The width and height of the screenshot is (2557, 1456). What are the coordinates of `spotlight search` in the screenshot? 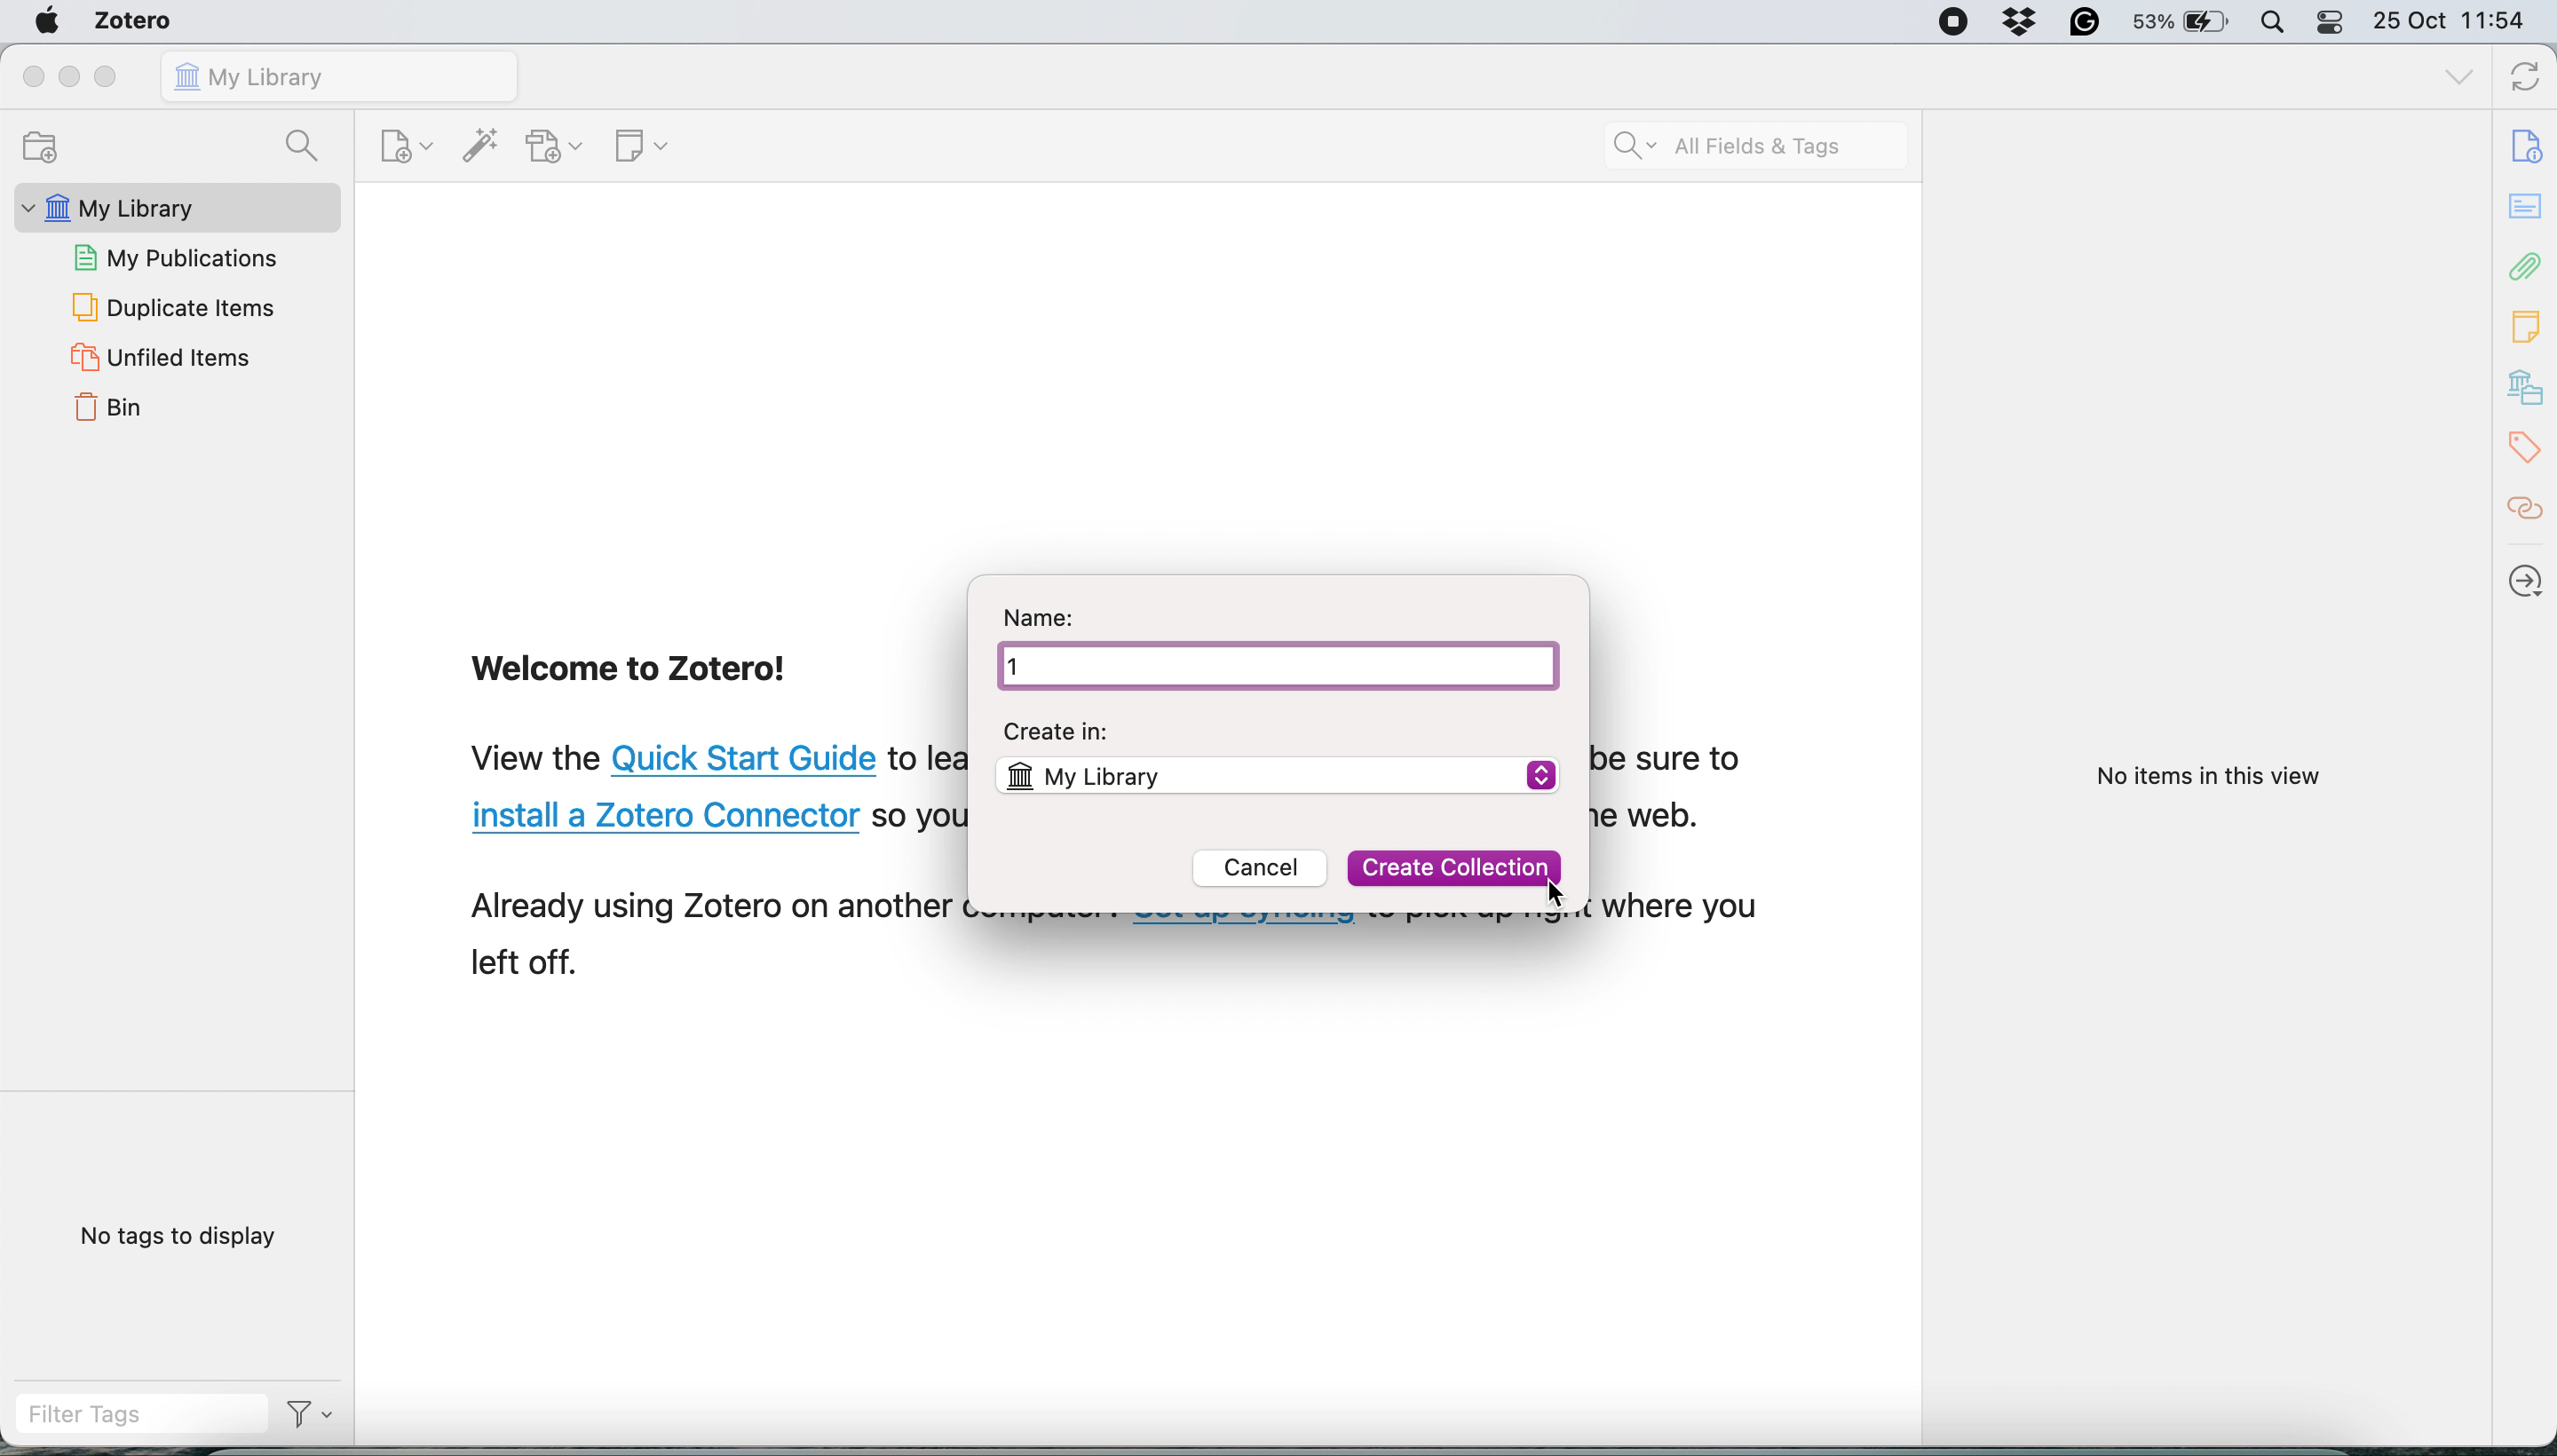 It's located at (2278, 20).